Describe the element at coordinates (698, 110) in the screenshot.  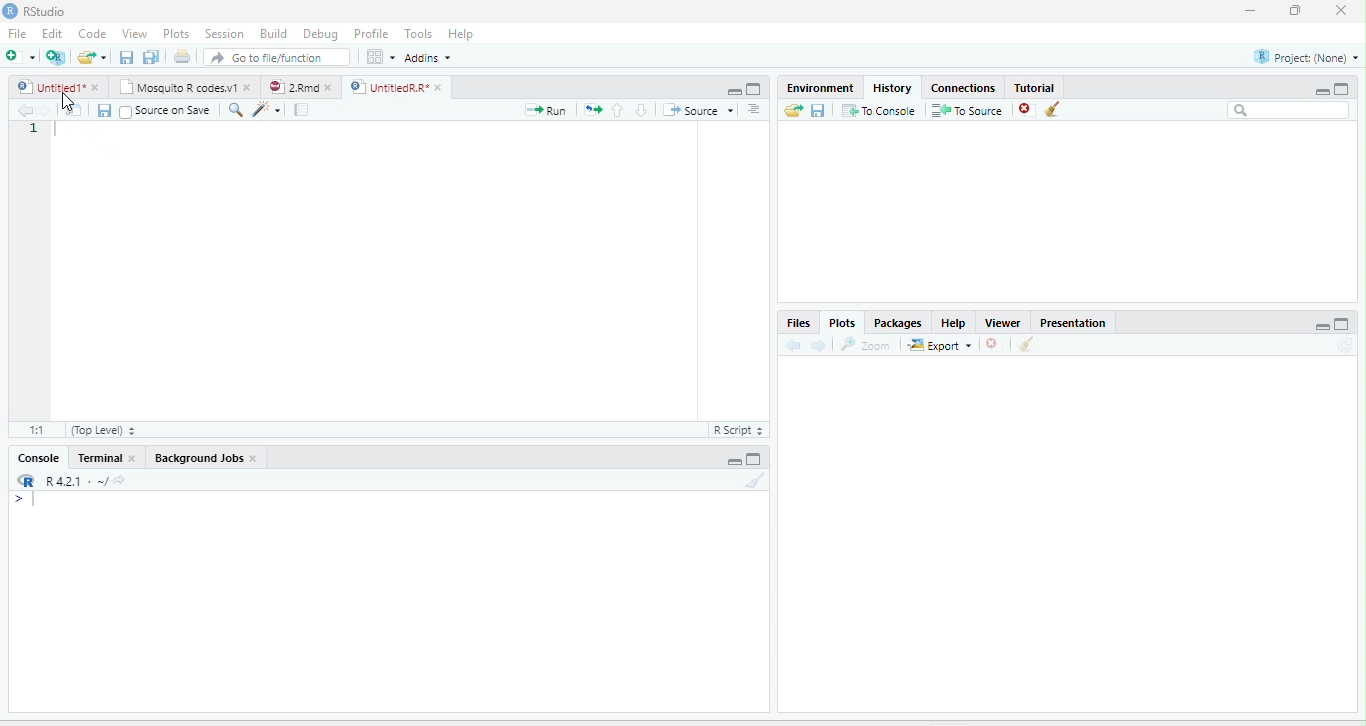
I see `Source` at that location.